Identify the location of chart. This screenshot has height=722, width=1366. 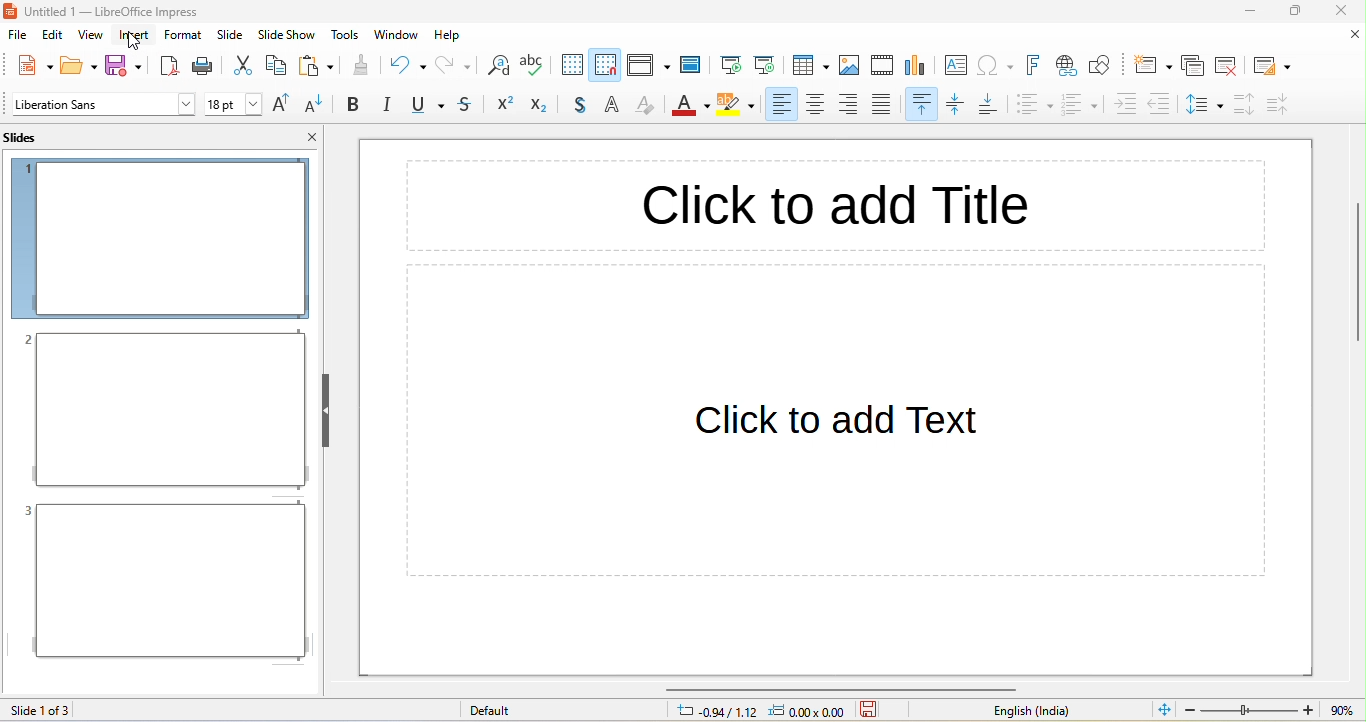
(919, 67).